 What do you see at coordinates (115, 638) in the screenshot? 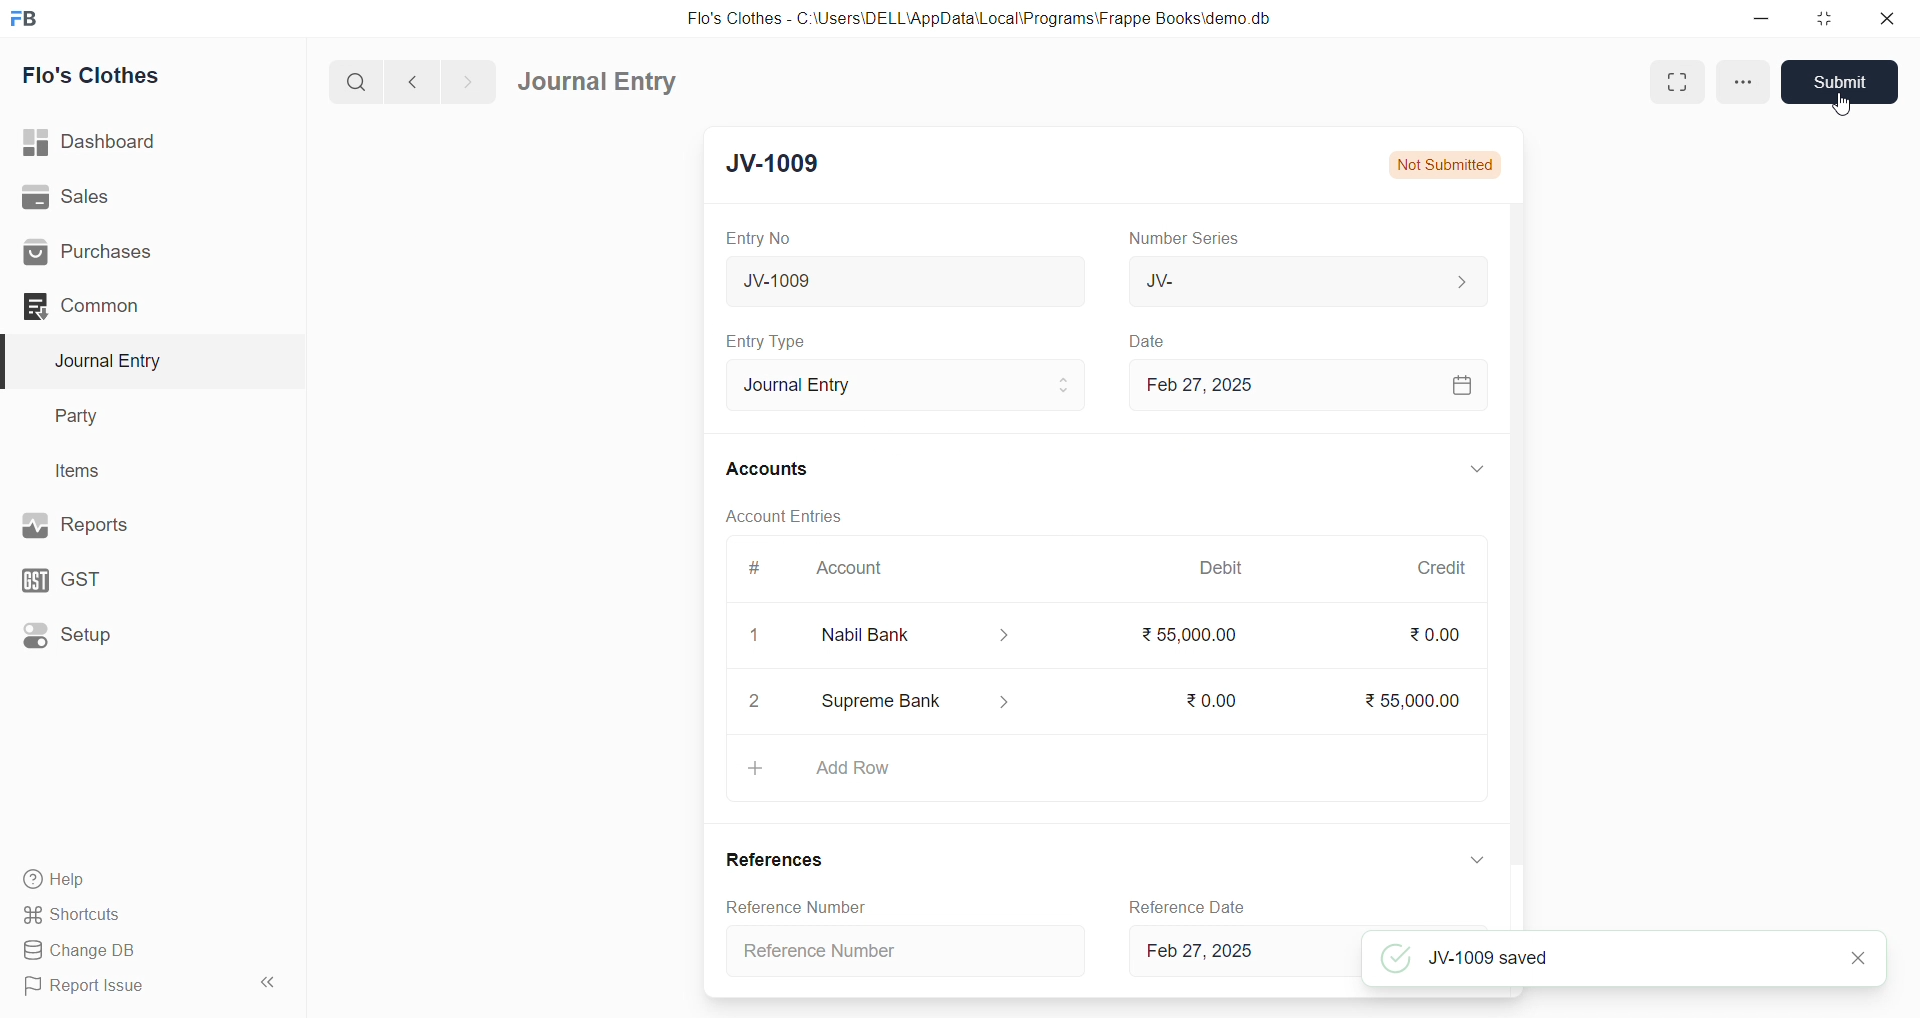
I see `Setup` at bounding box center [115, 638].